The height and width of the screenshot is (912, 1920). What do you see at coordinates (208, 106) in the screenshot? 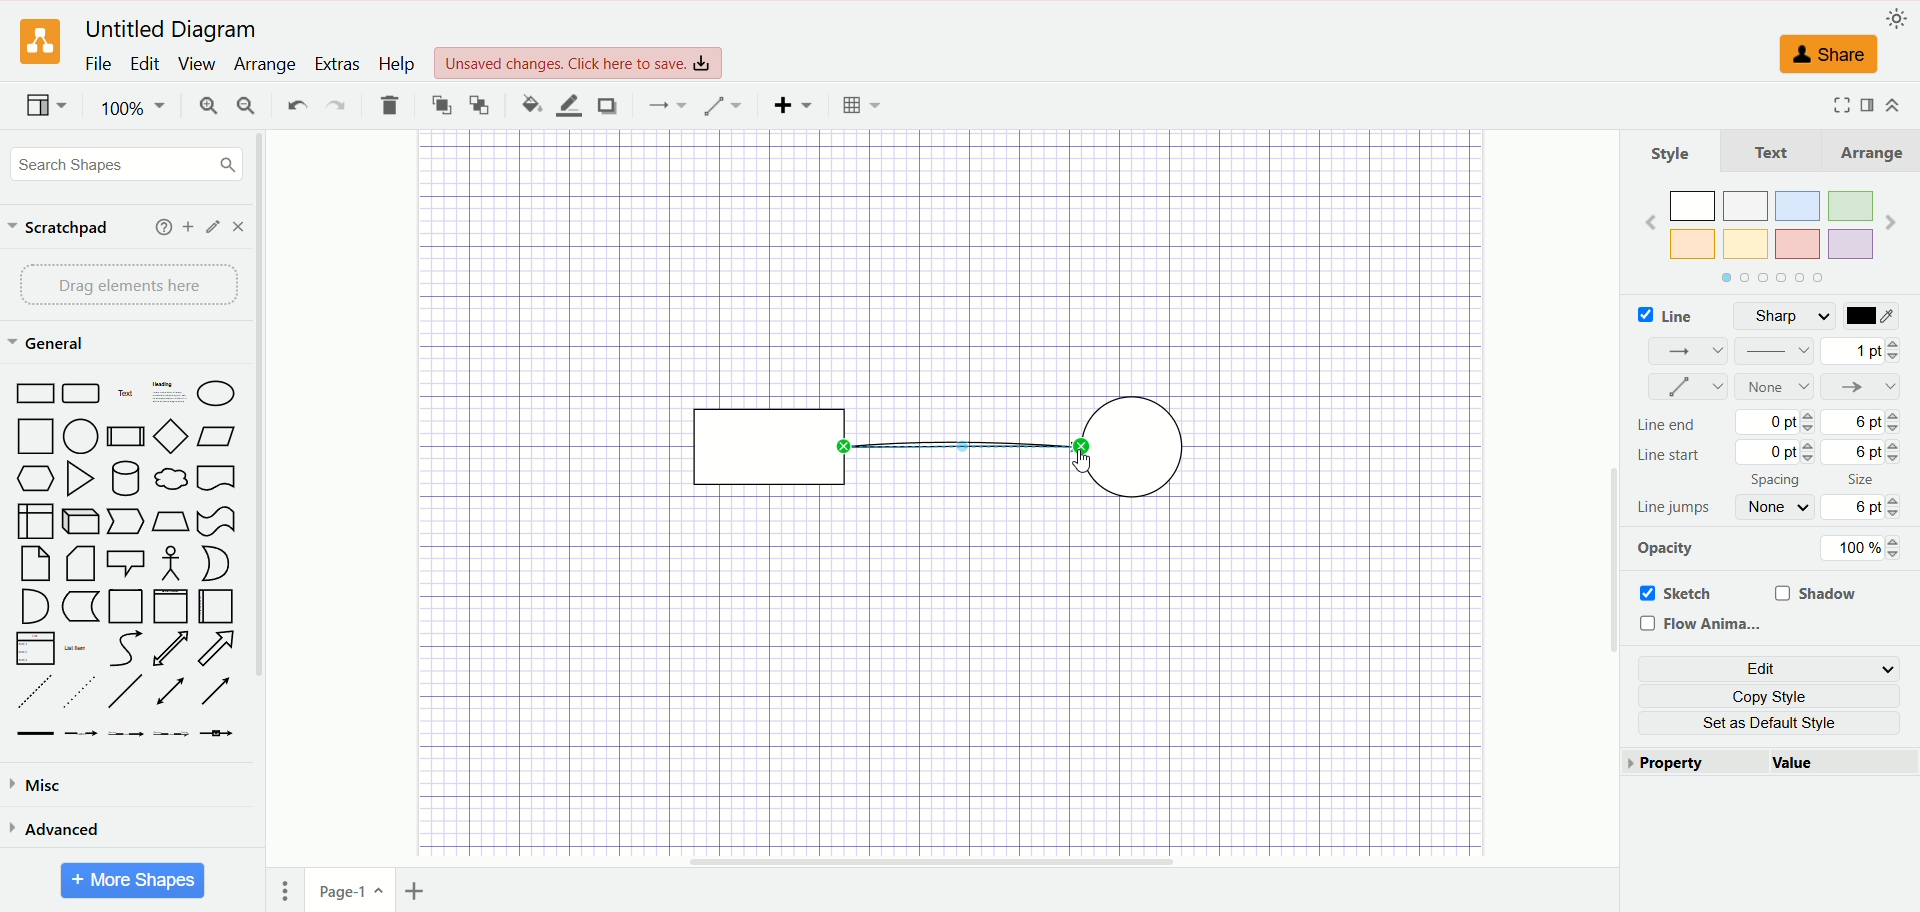
I see `zoom in` at bounding box center [208, 106].